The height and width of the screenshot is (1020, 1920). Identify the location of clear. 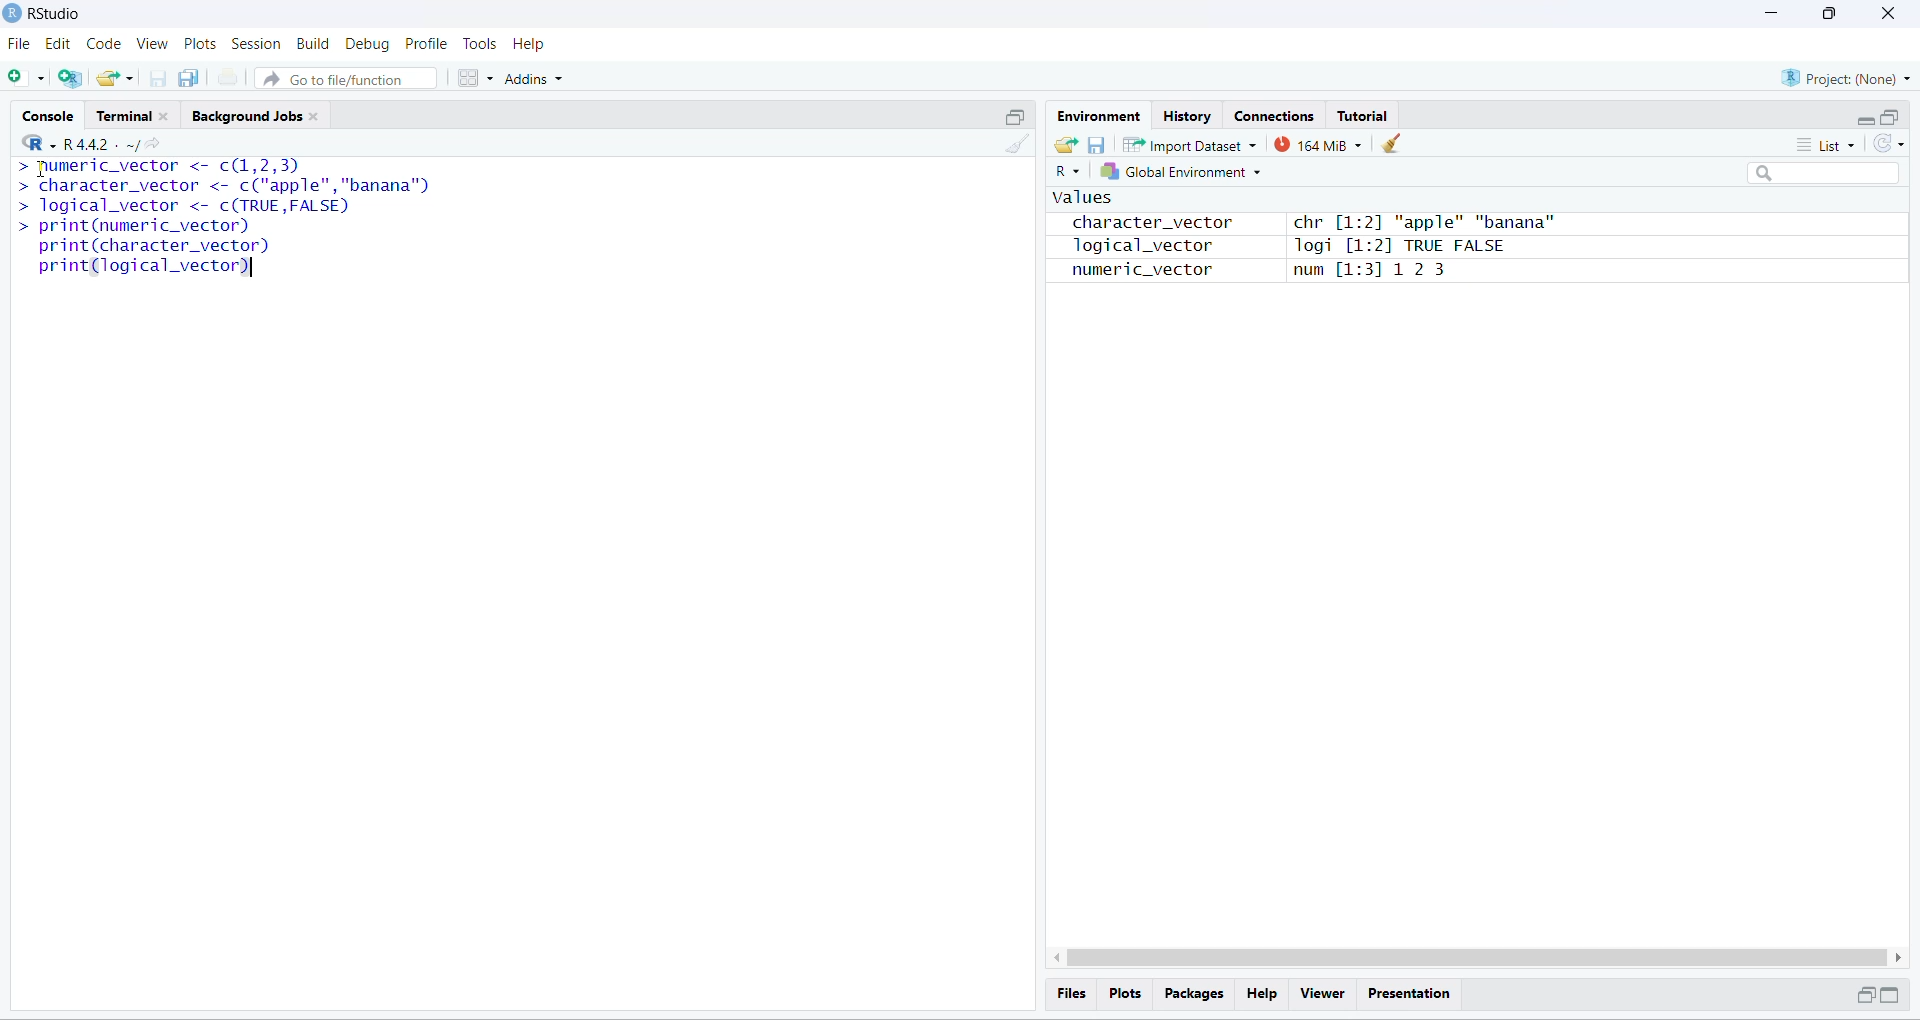
(1394, 143).